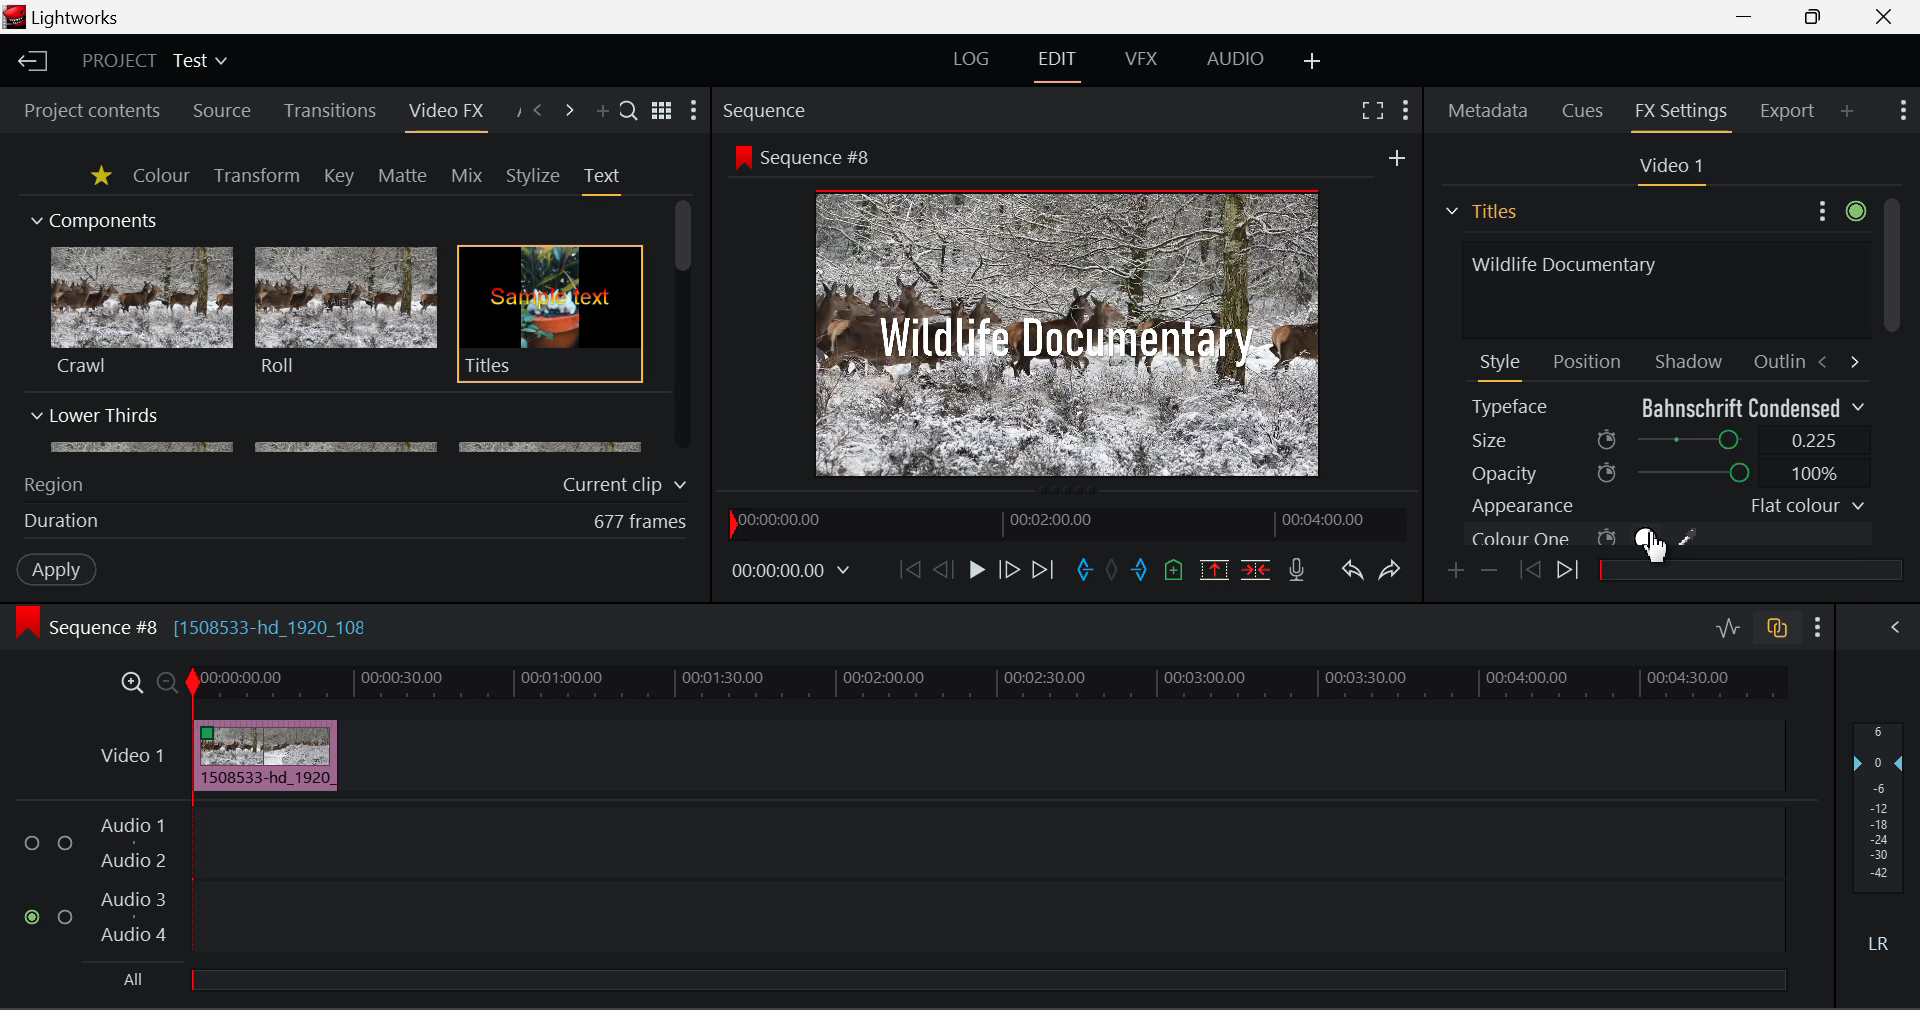 The width and height of the screenshot is (1920, 1010). Describe the element at coordinates (1666, 506) in the screenshot. I see `Appearance` at that location.